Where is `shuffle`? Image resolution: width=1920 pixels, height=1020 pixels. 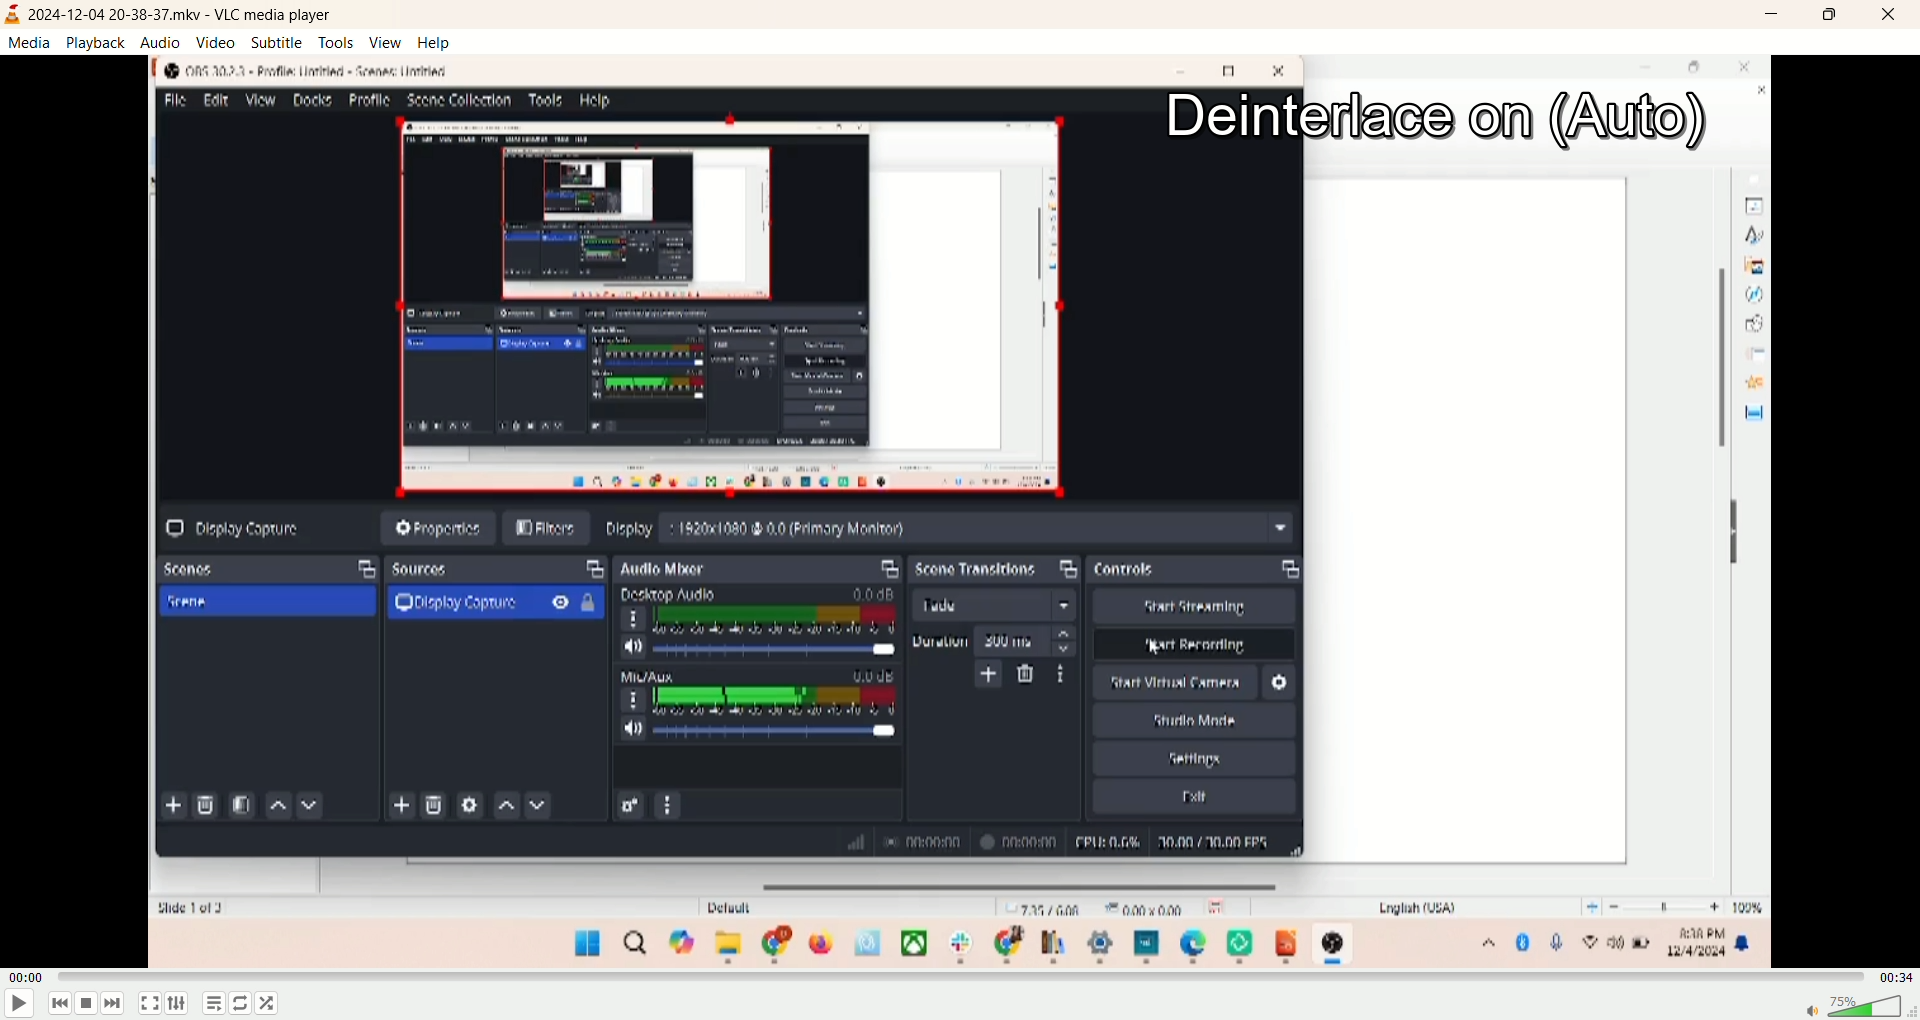 shuffle is located at coordinates (243, 1004).